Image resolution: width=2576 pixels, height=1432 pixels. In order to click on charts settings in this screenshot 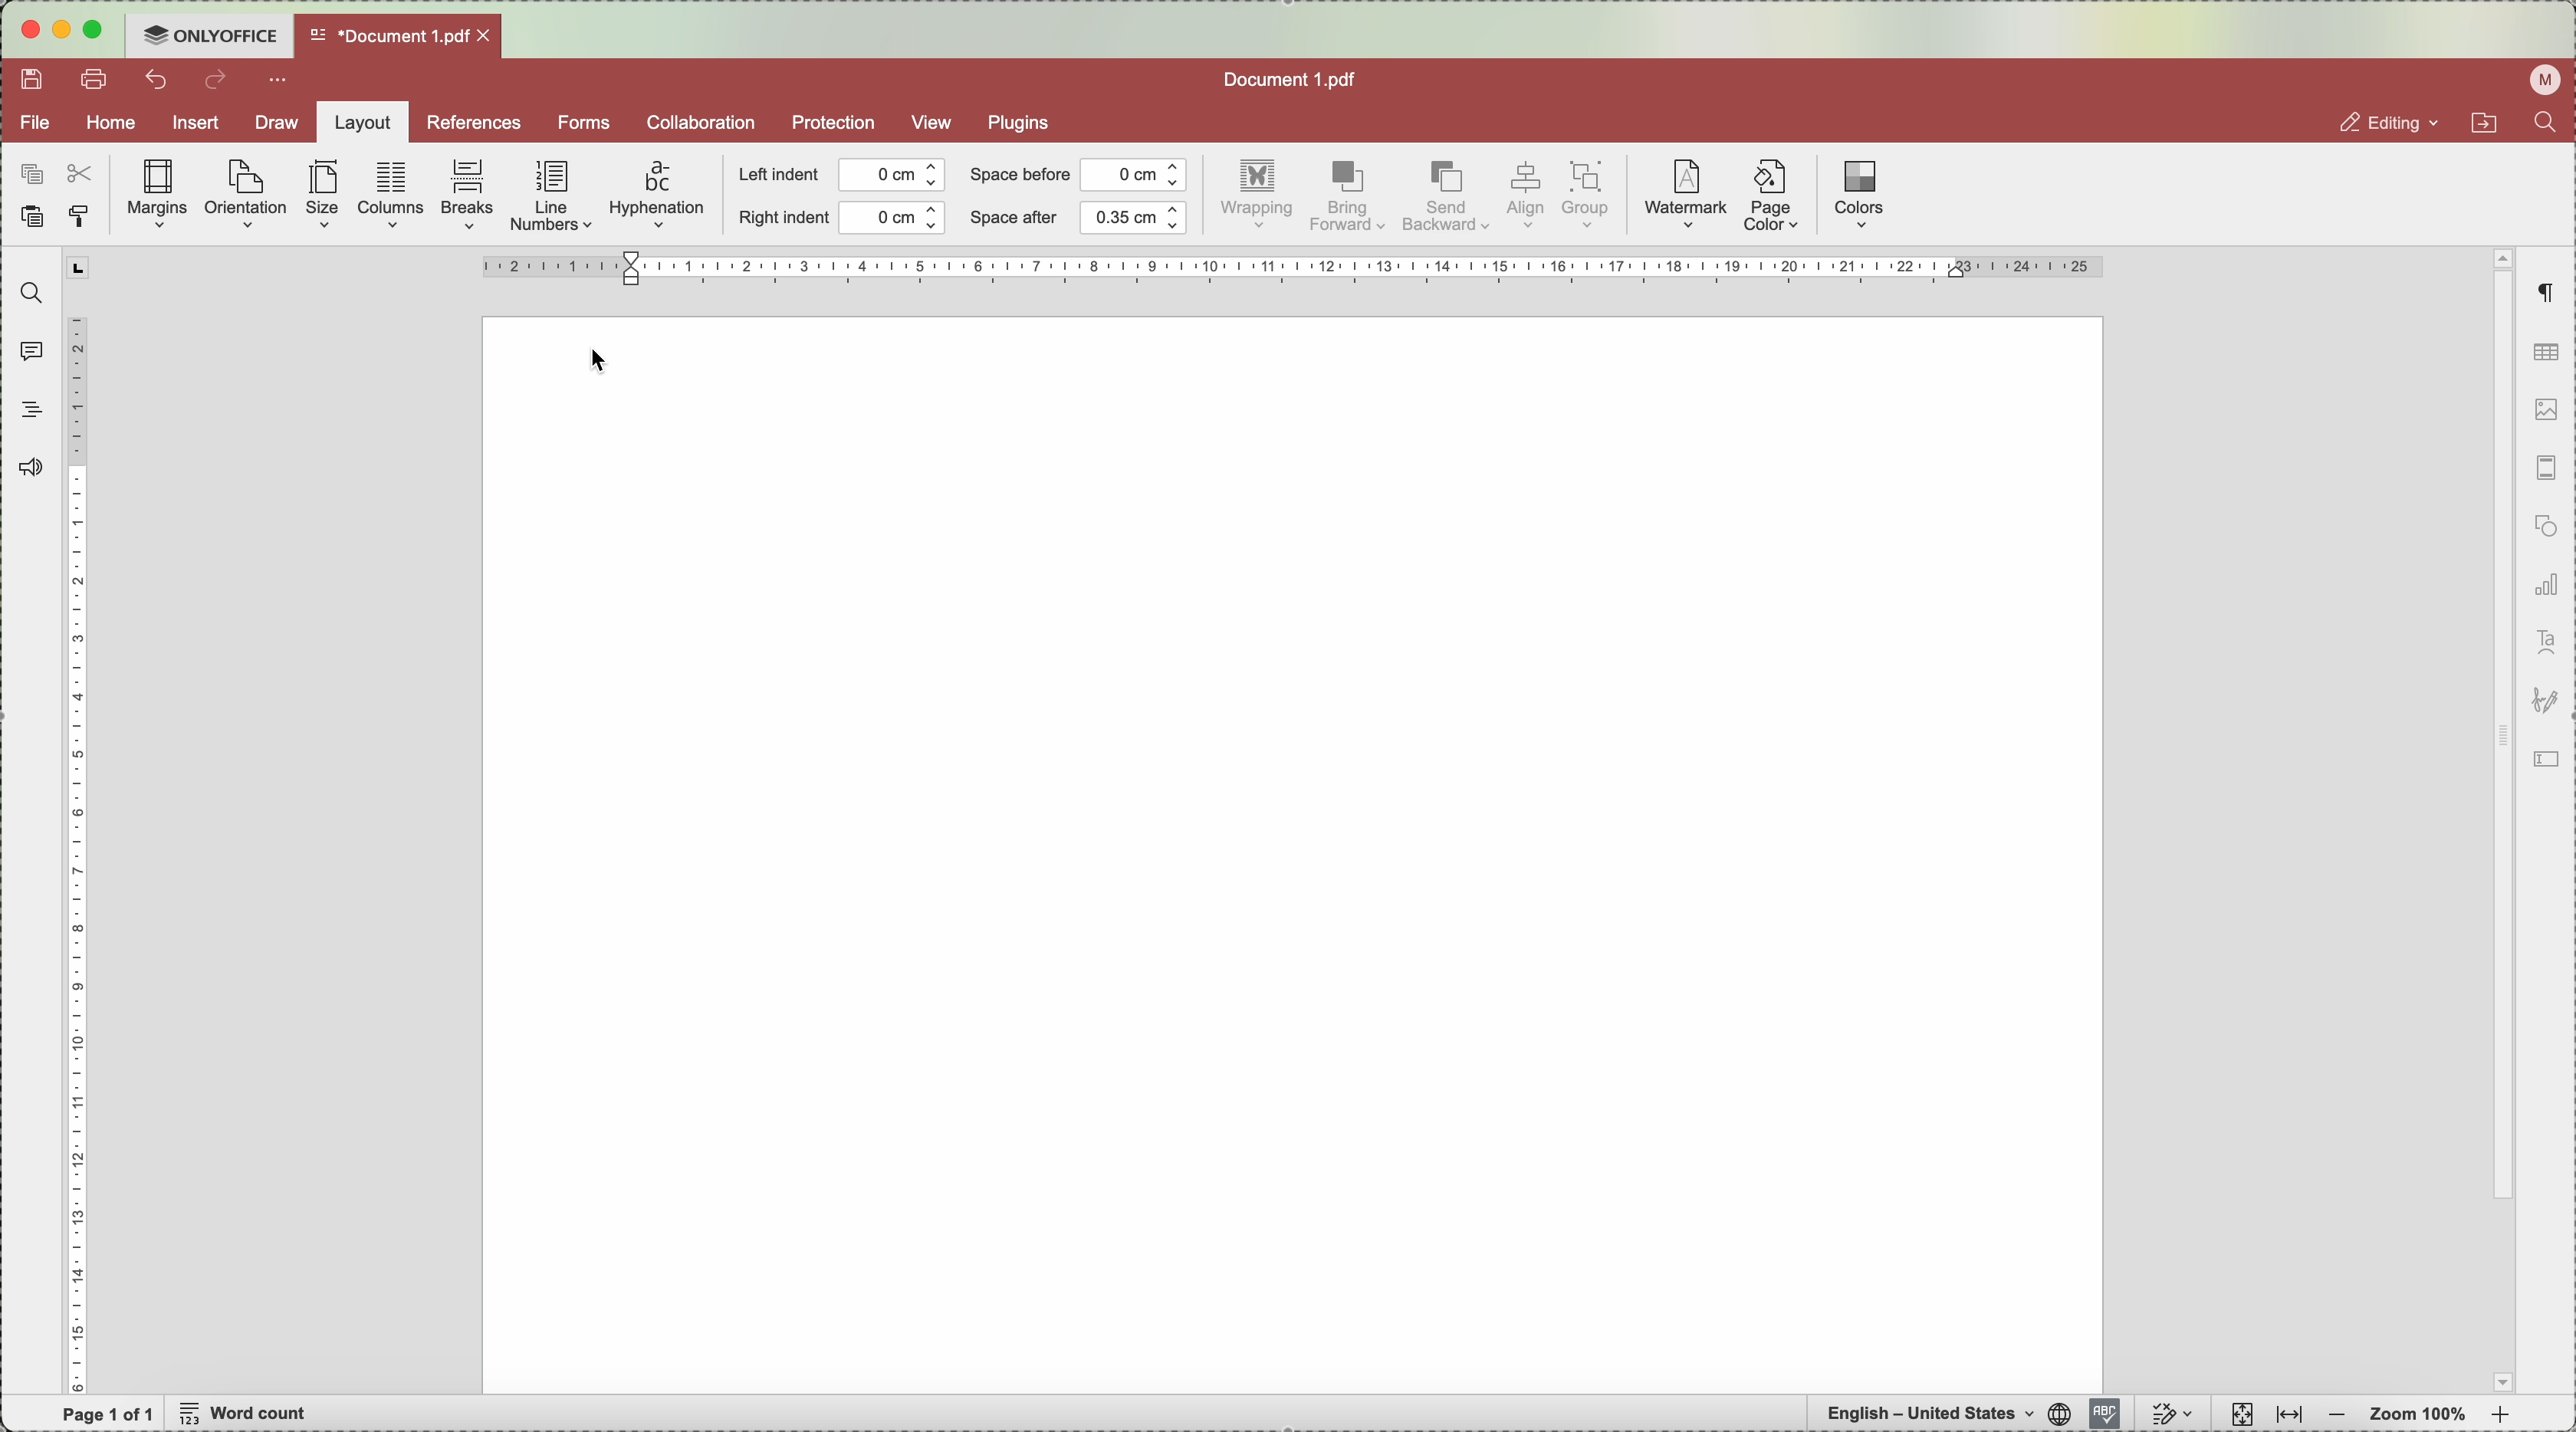, I will do `click(2545, 587)`.